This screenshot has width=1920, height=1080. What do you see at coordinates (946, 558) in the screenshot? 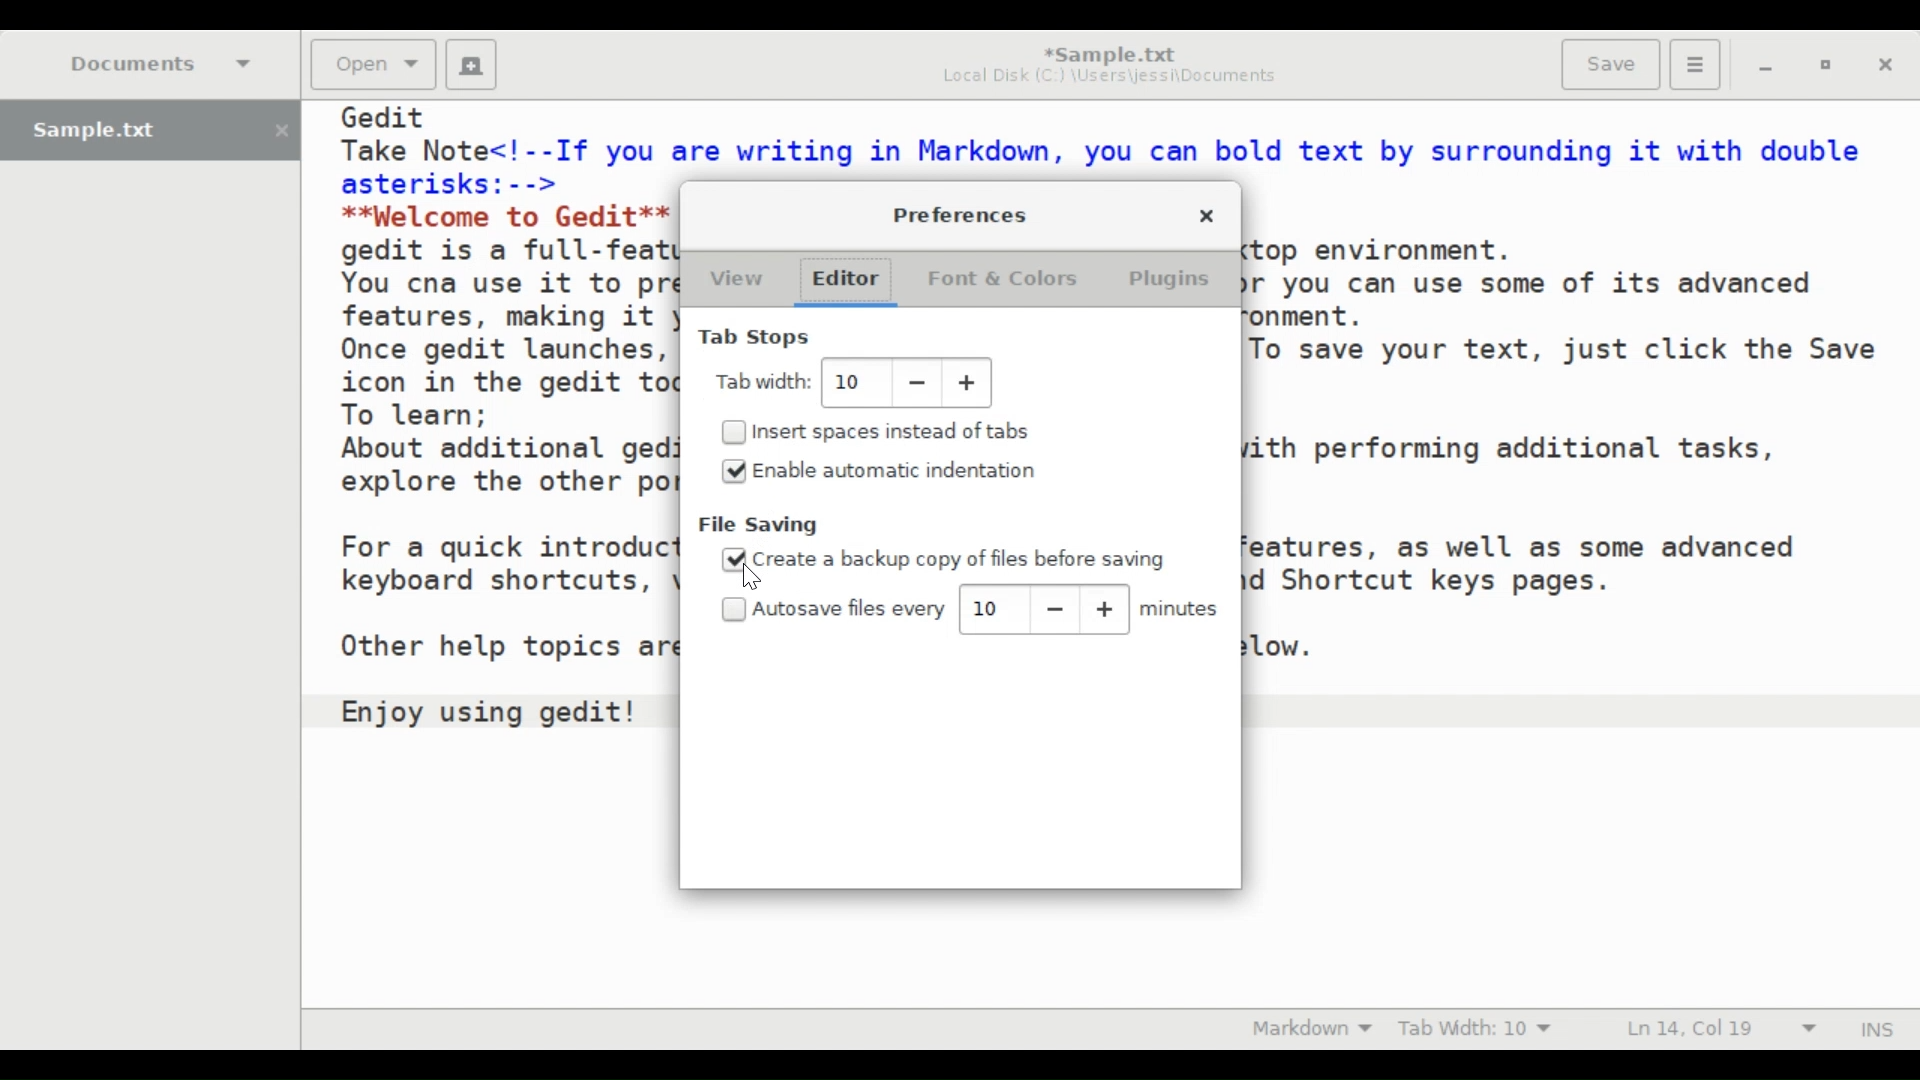
I see `(un)select Create a backup copy of files before saving` at bounding box center [946, 558].